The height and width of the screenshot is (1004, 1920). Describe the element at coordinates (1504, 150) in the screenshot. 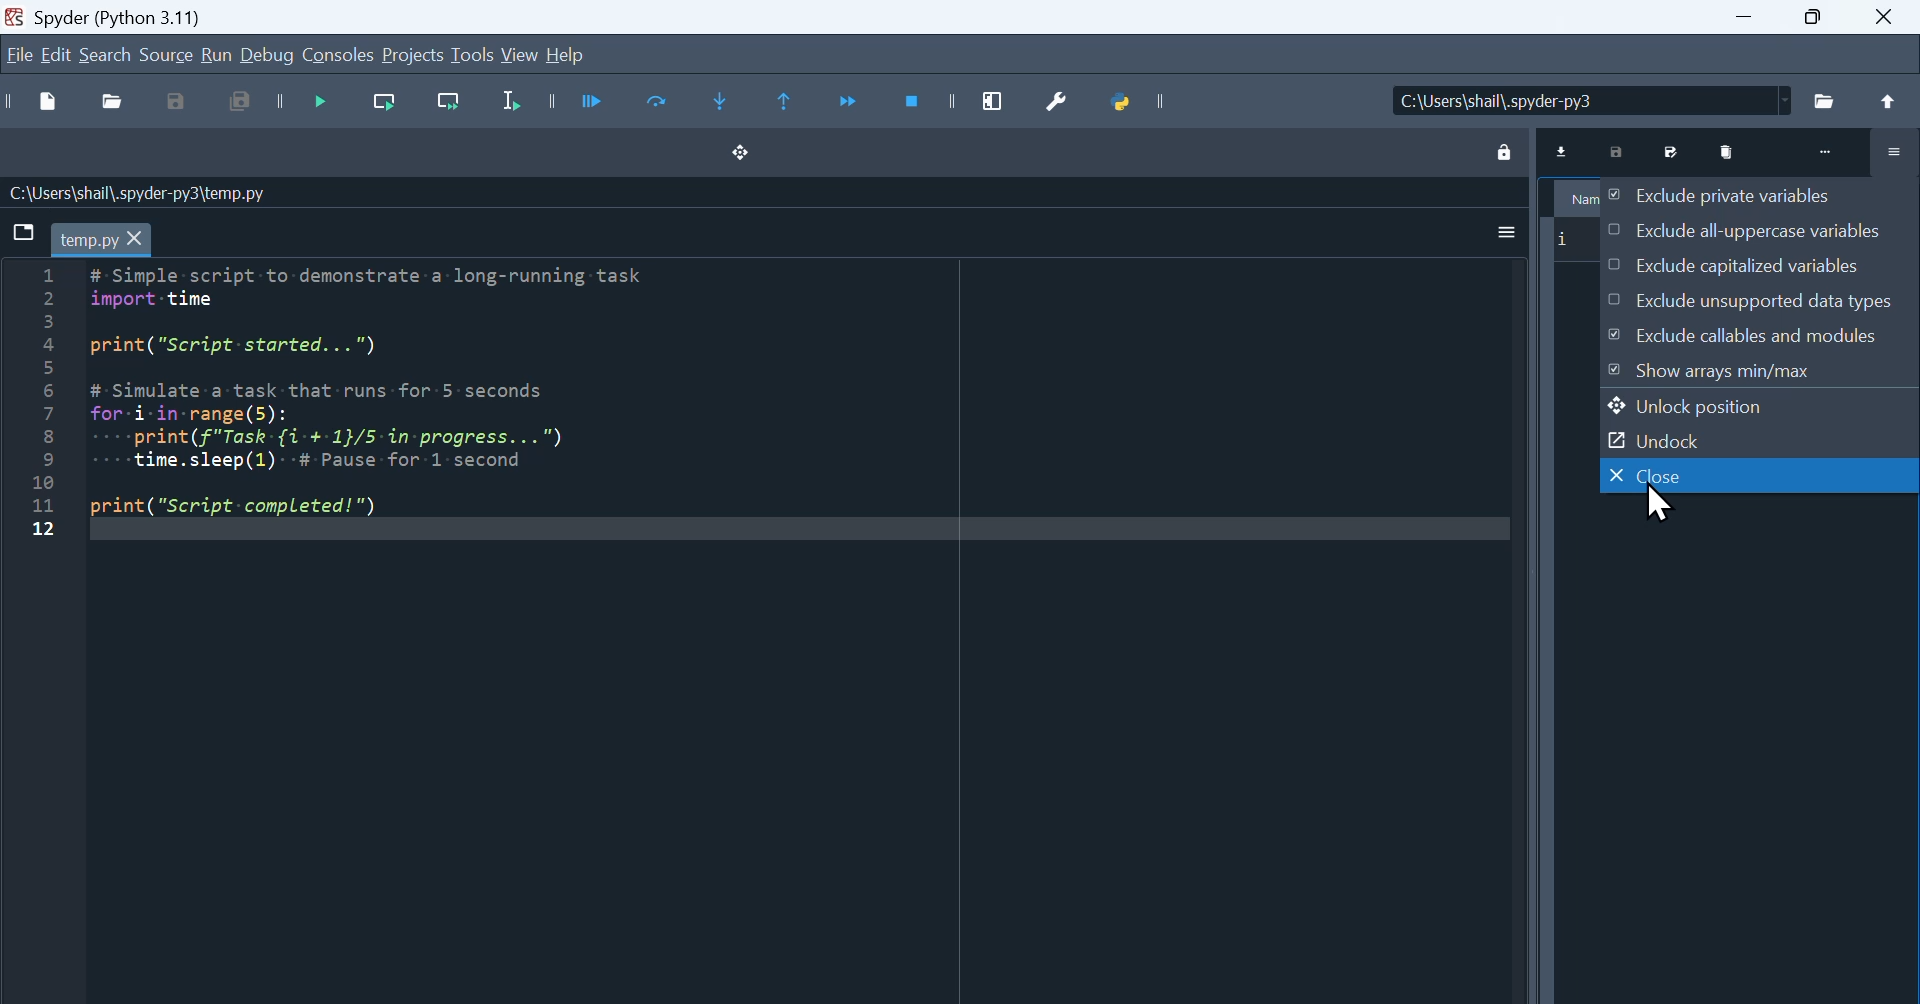

I see `Lock button` at that location.